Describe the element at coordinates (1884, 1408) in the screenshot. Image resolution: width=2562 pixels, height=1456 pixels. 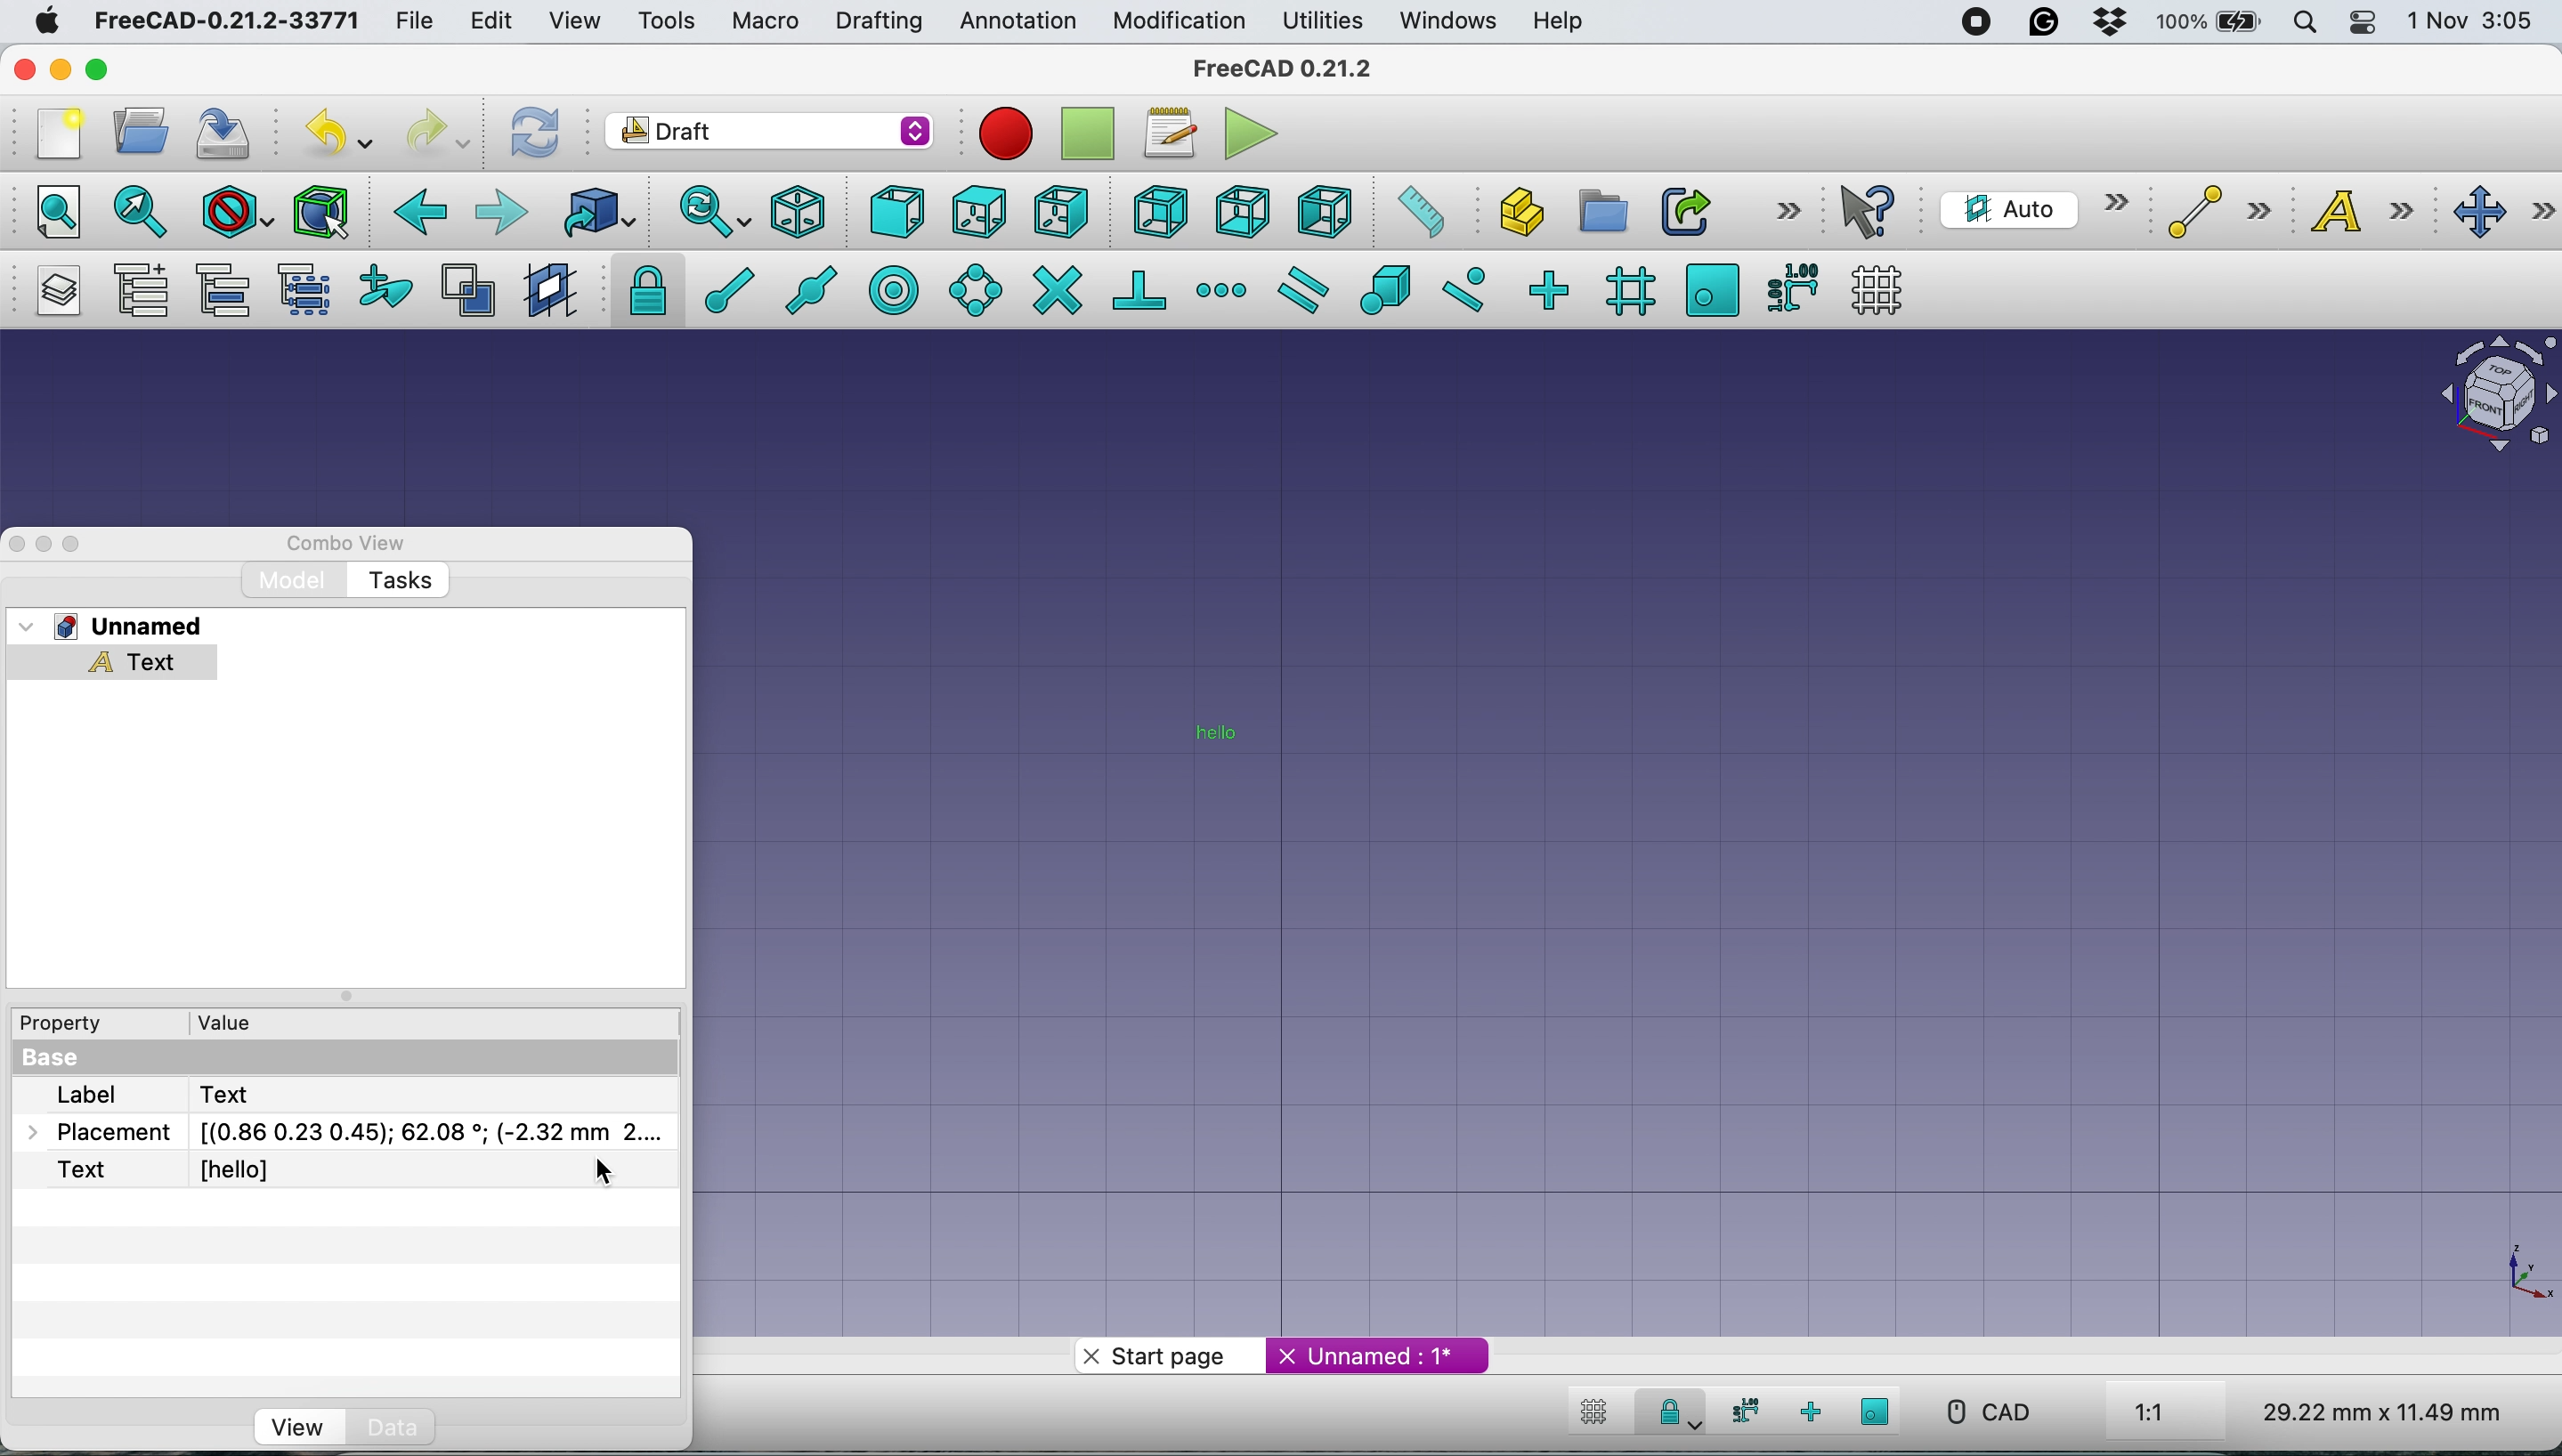
I see `snap working plane` at that location.